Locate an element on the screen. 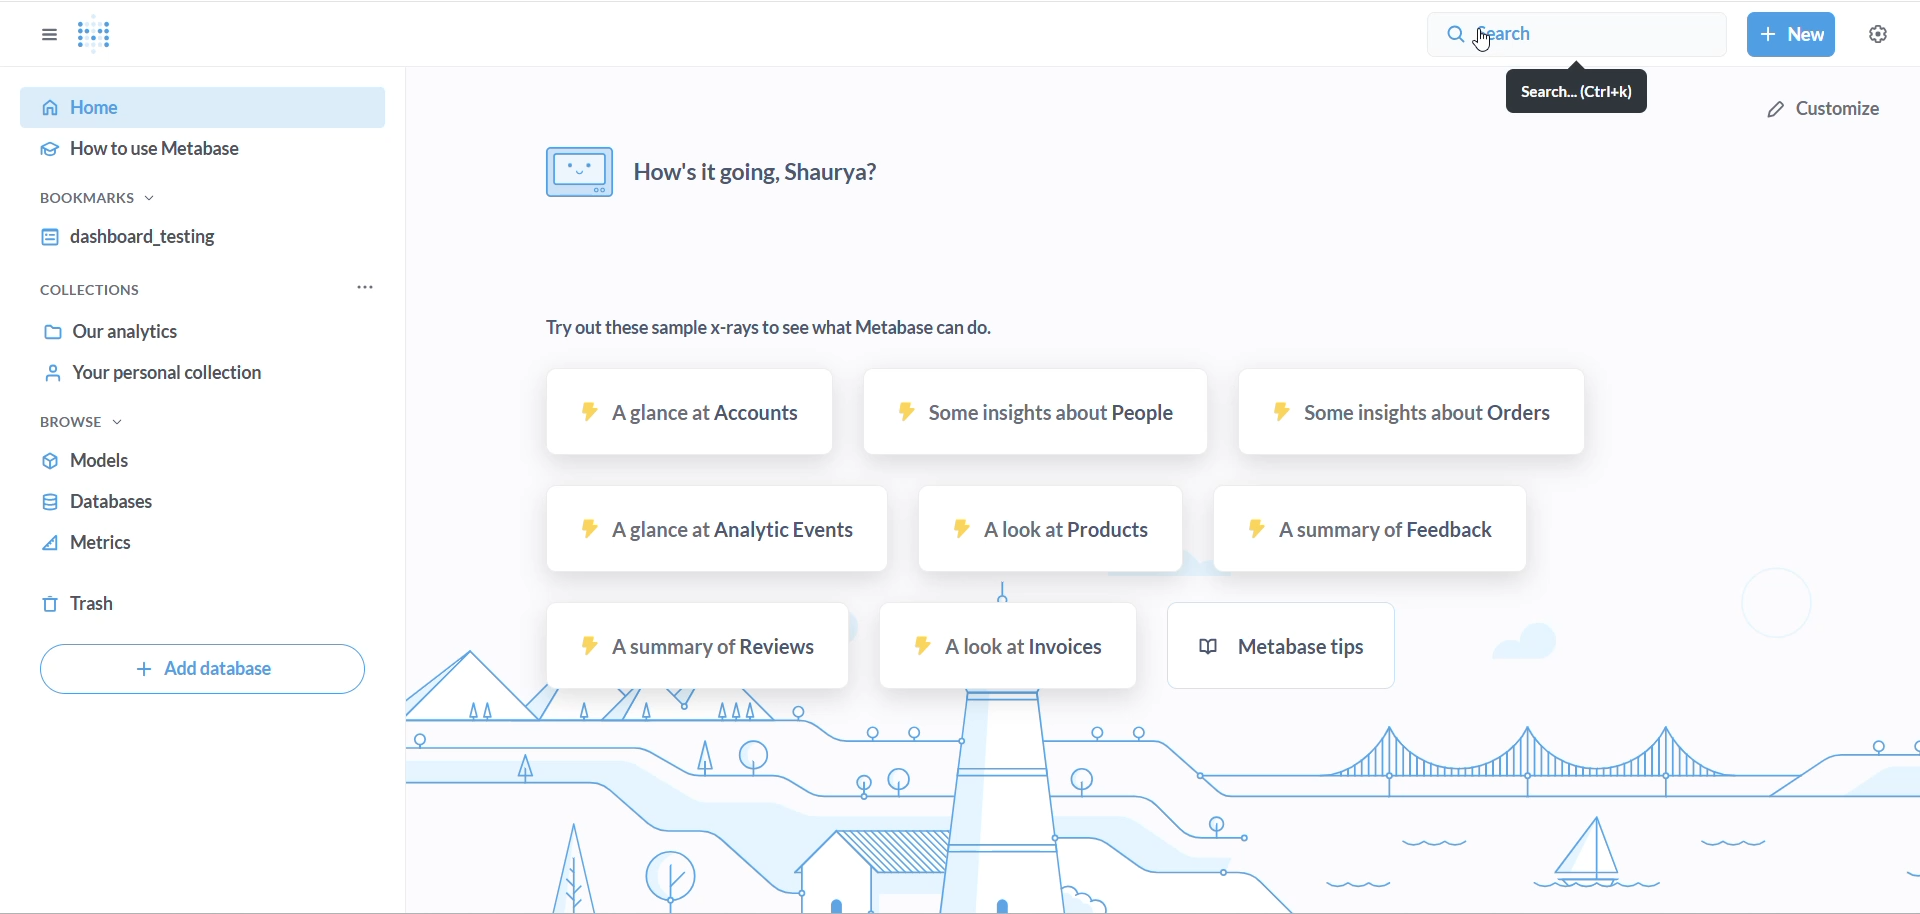  some insights about people is located at coordinates (1031, 415).